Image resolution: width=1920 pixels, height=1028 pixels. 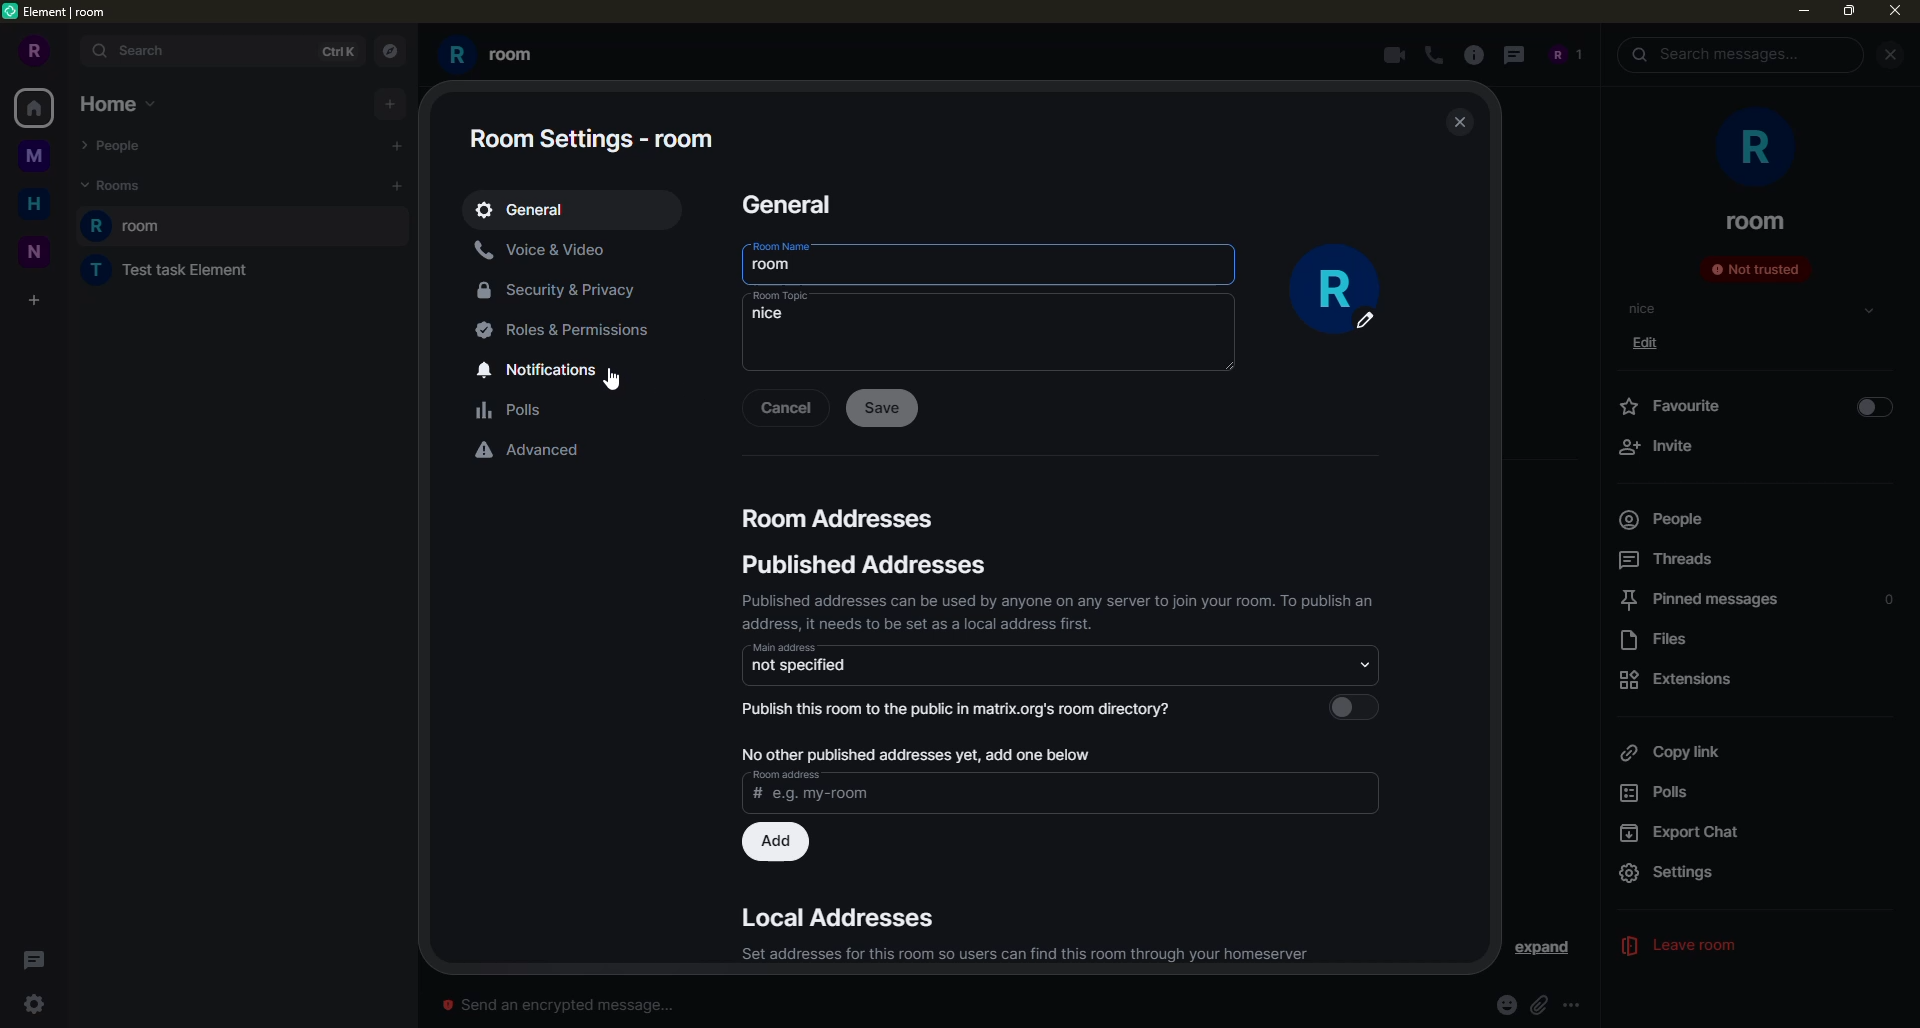 What do you see at coordinates (68, 12) in the screenshot?
I see `element|room` at bounding box center [68, 12].